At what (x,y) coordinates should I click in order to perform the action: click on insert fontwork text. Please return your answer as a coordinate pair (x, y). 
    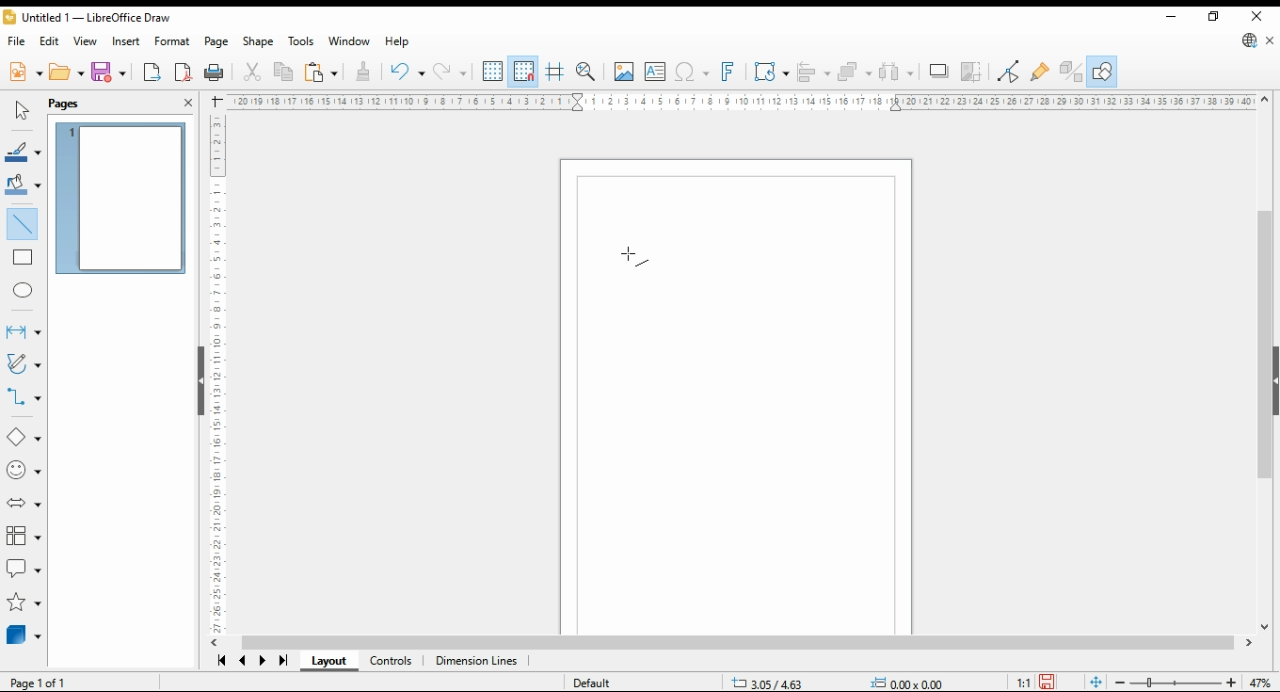
    Looking at the image, I should click on (728, 72).